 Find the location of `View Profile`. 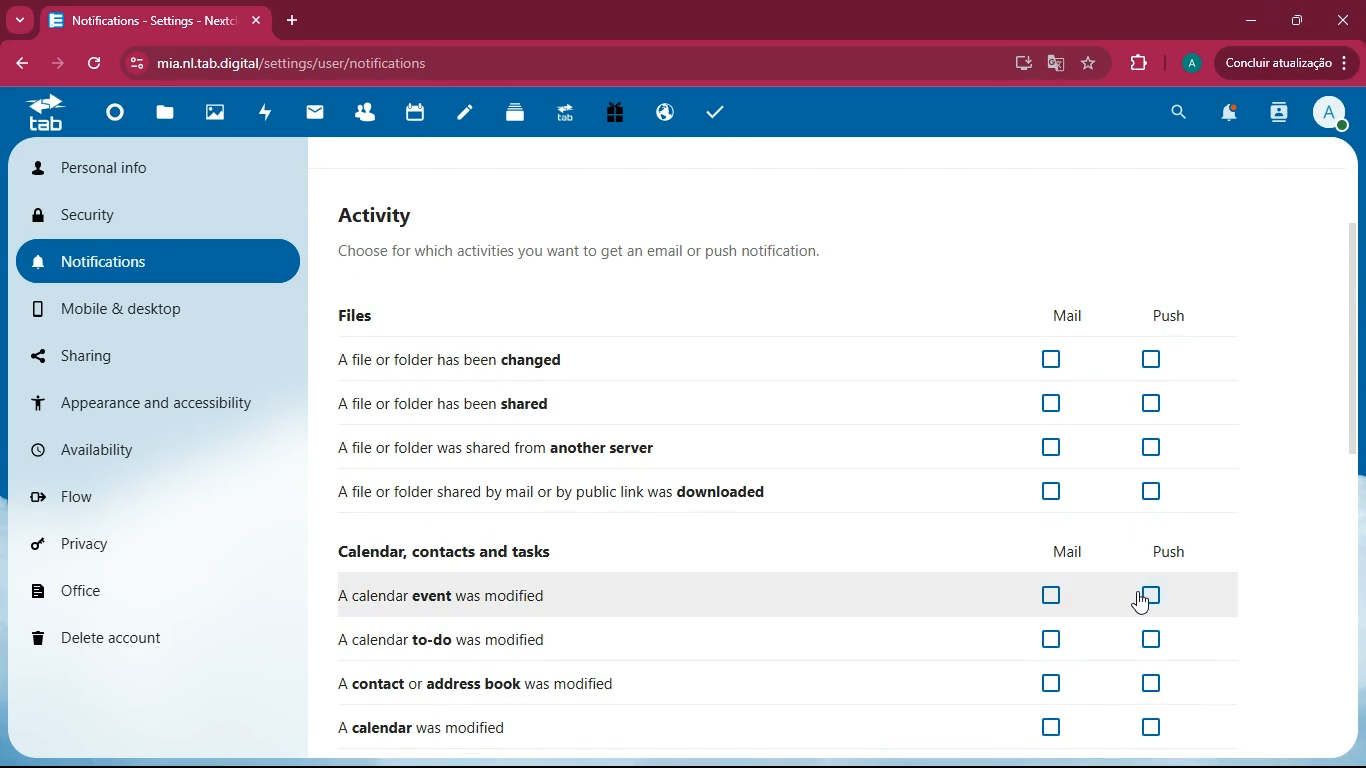

View Profile is located at coordinates (1332, 115).